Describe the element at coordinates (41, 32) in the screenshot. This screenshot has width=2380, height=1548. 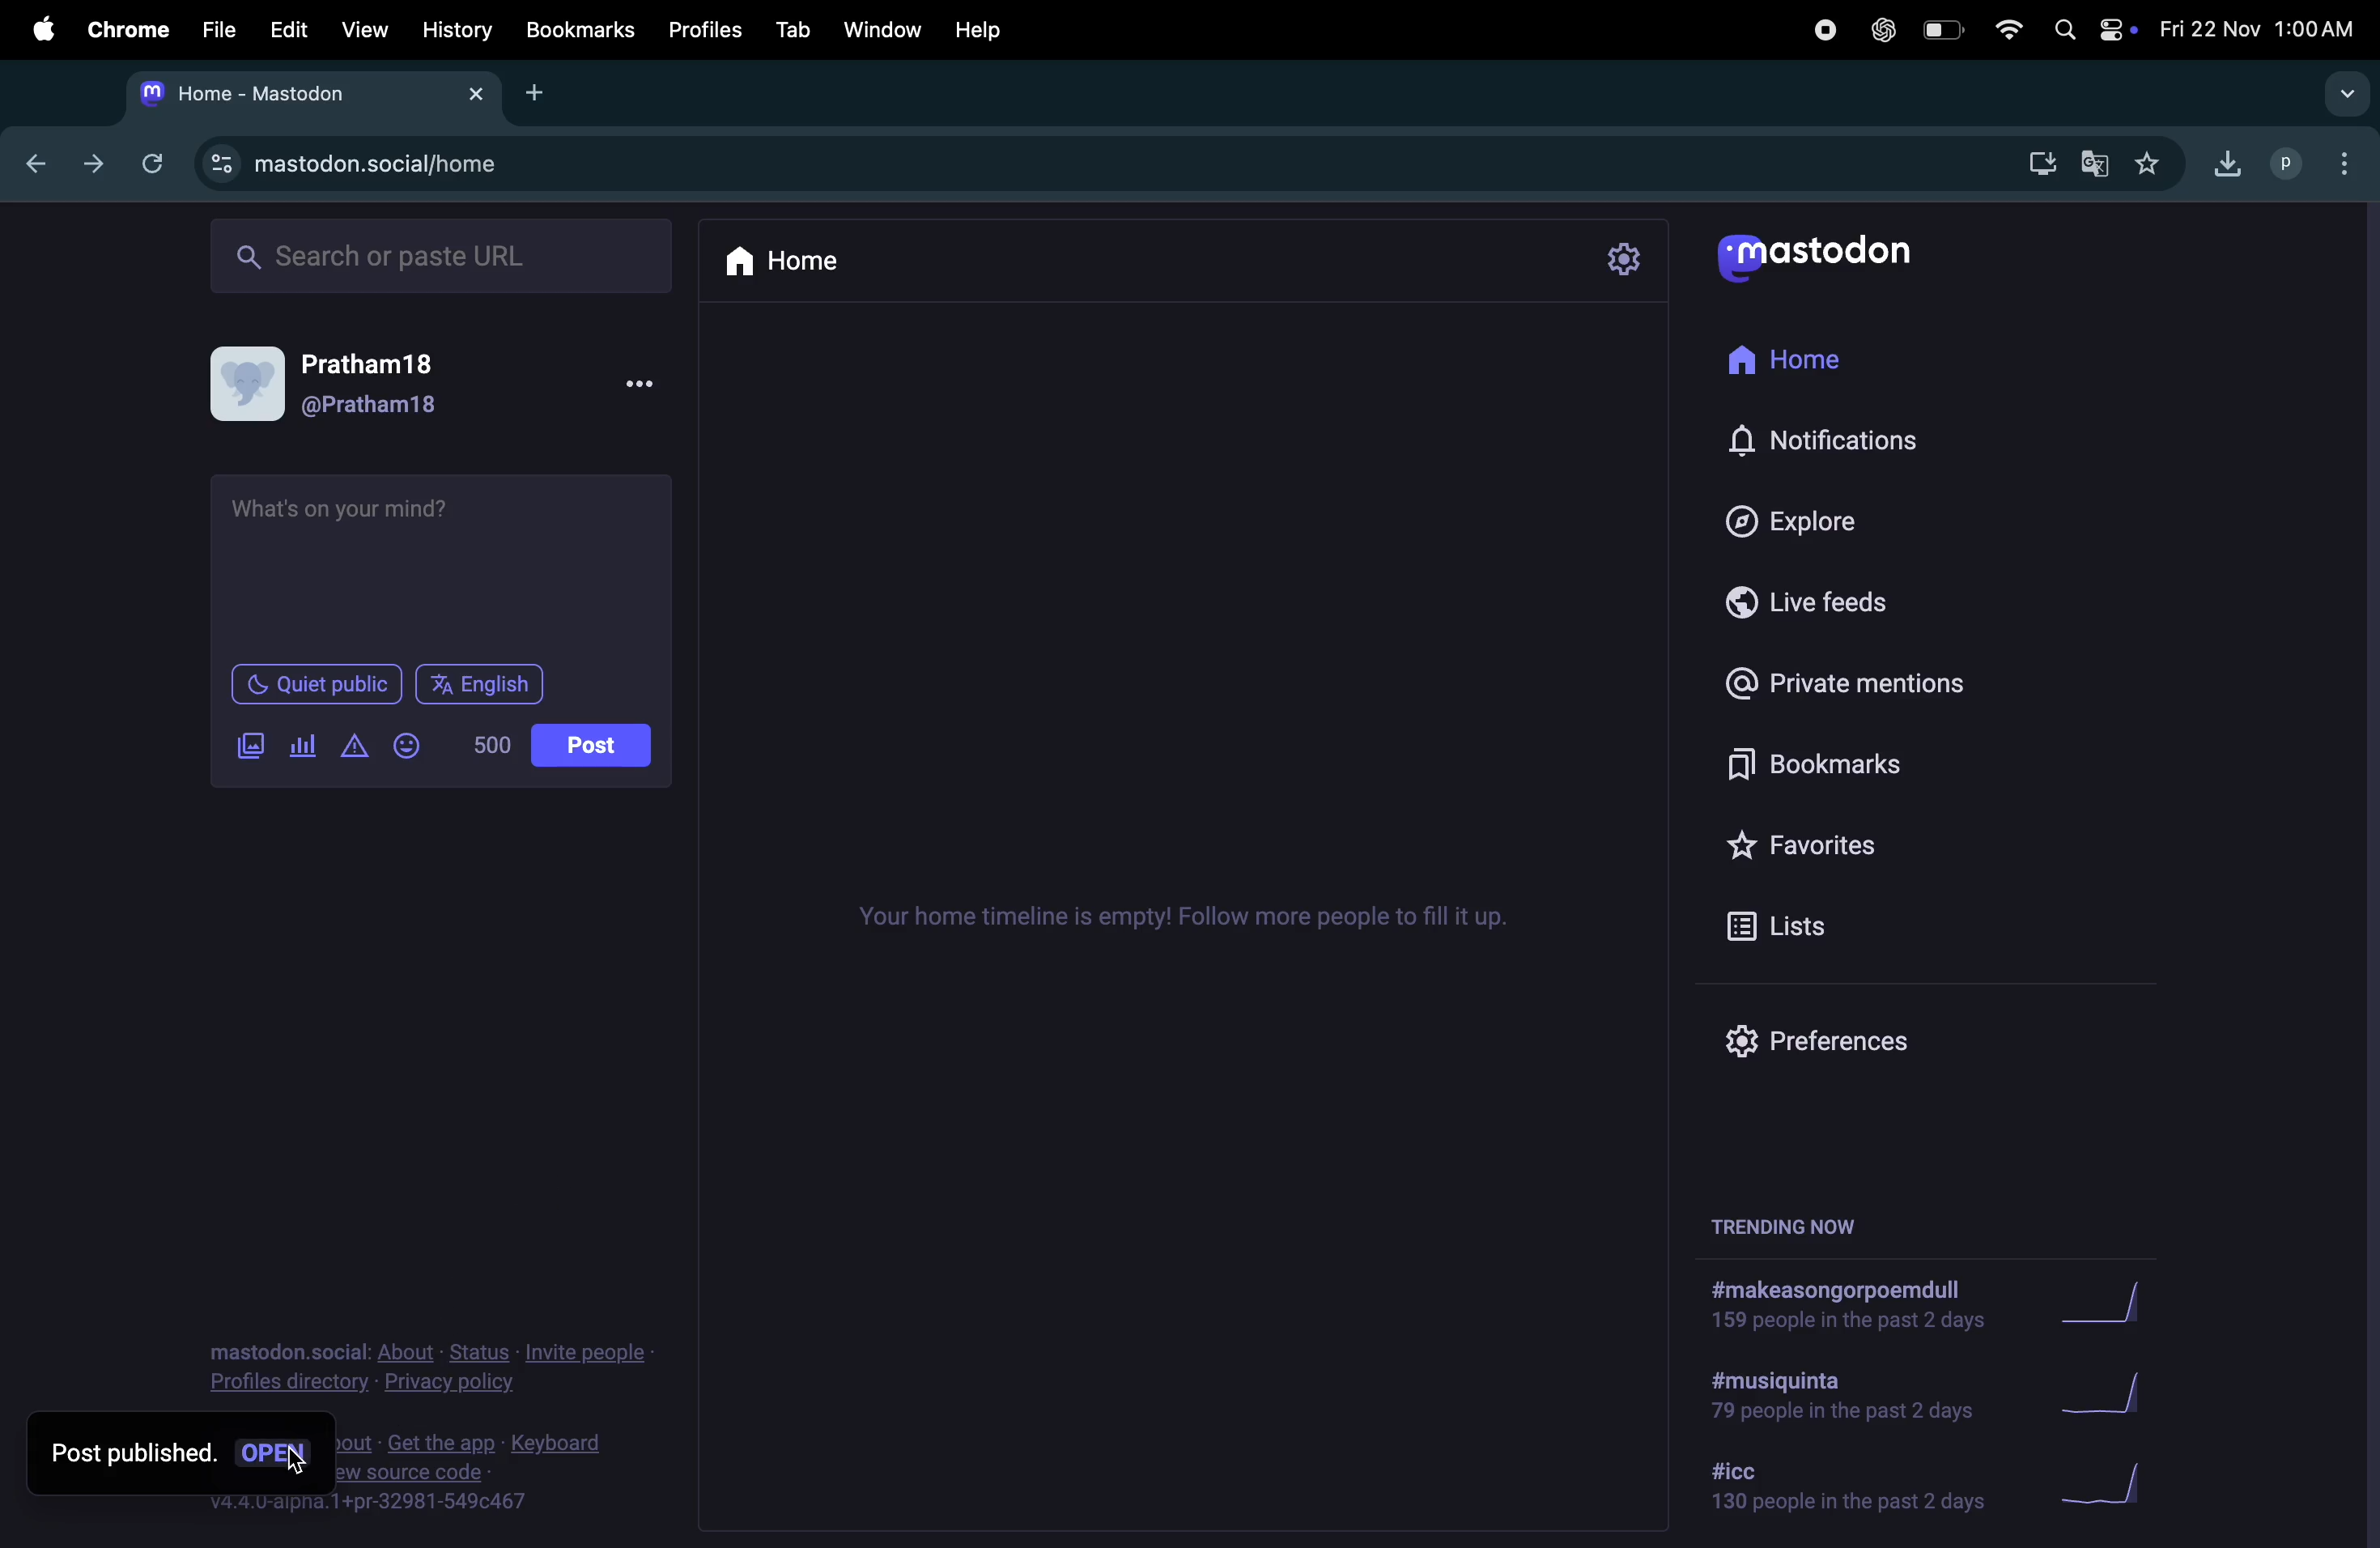
I see `apple menu` at that location.